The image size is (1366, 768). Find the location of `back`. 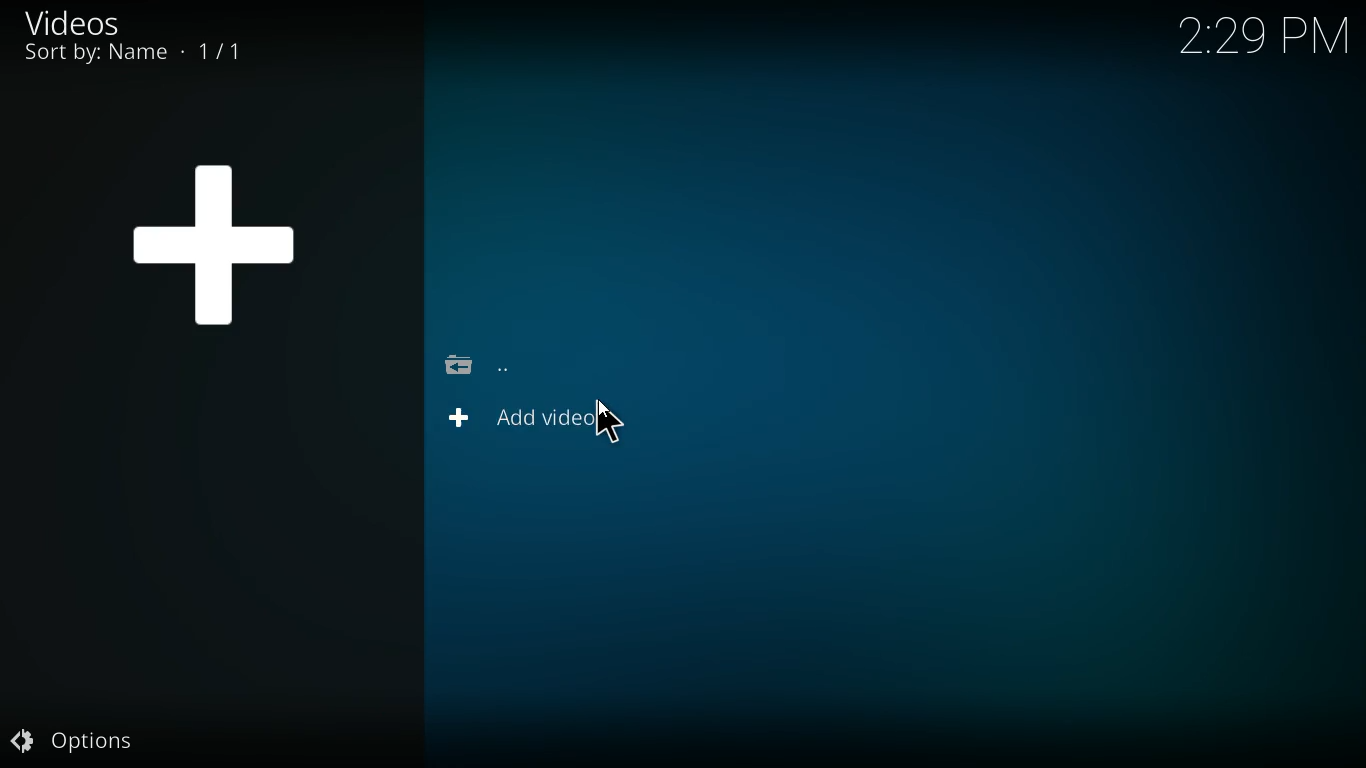

back is located at coordinates (481, 364).